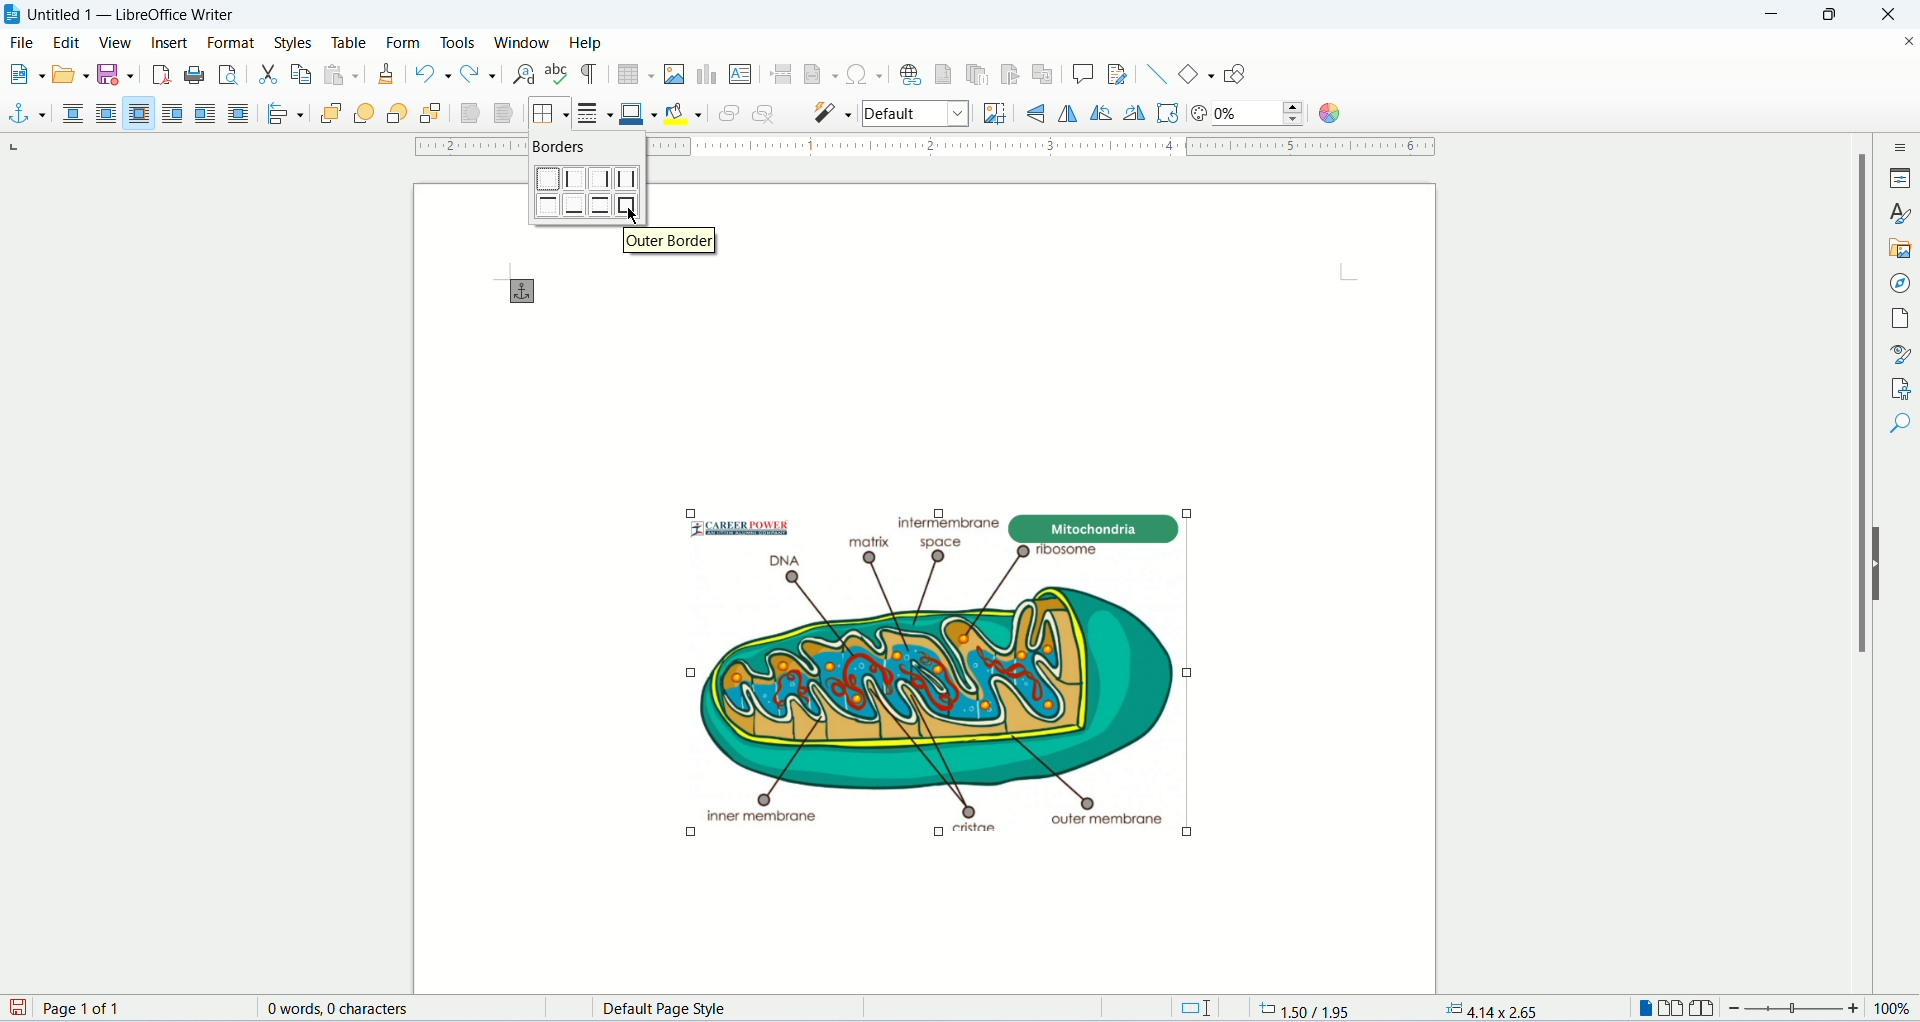  I want to click on styles, so click(297, 42).